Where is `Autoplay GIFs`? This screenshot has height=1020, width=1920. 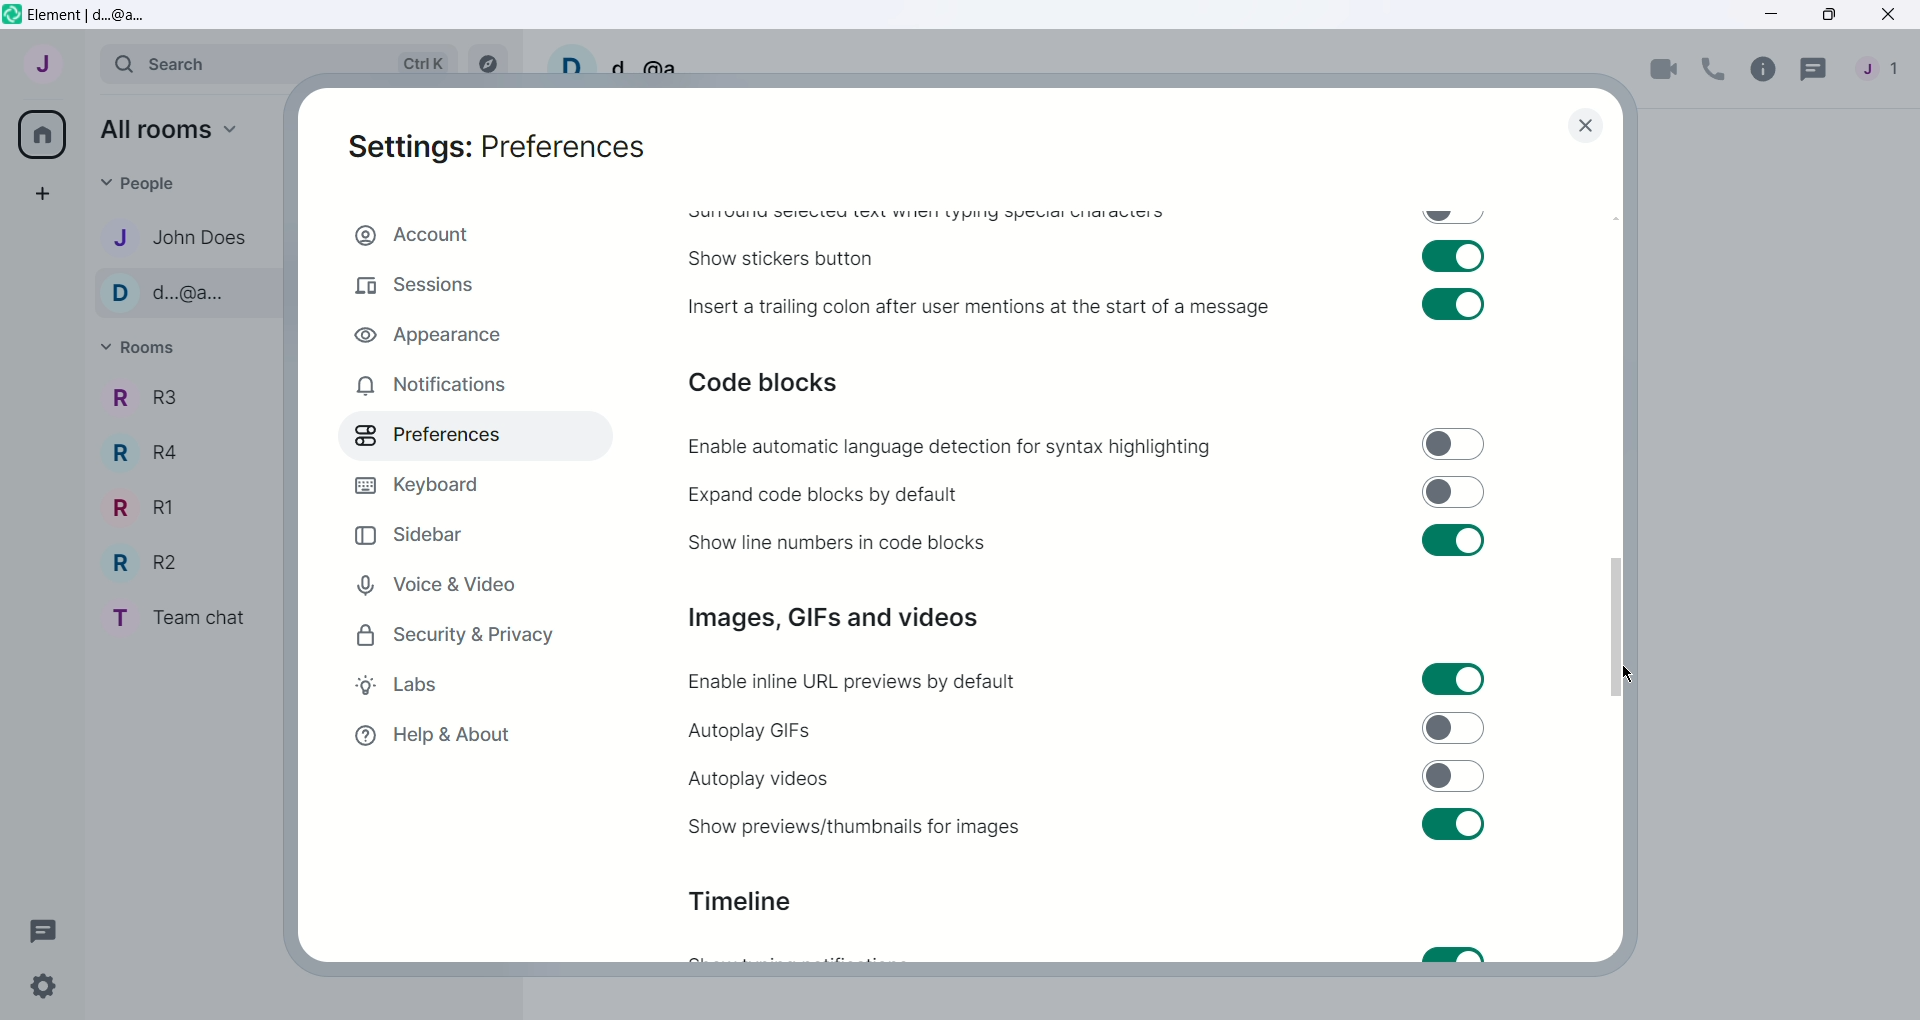
Autoplay GIFs is located at coordinates (751, 731).